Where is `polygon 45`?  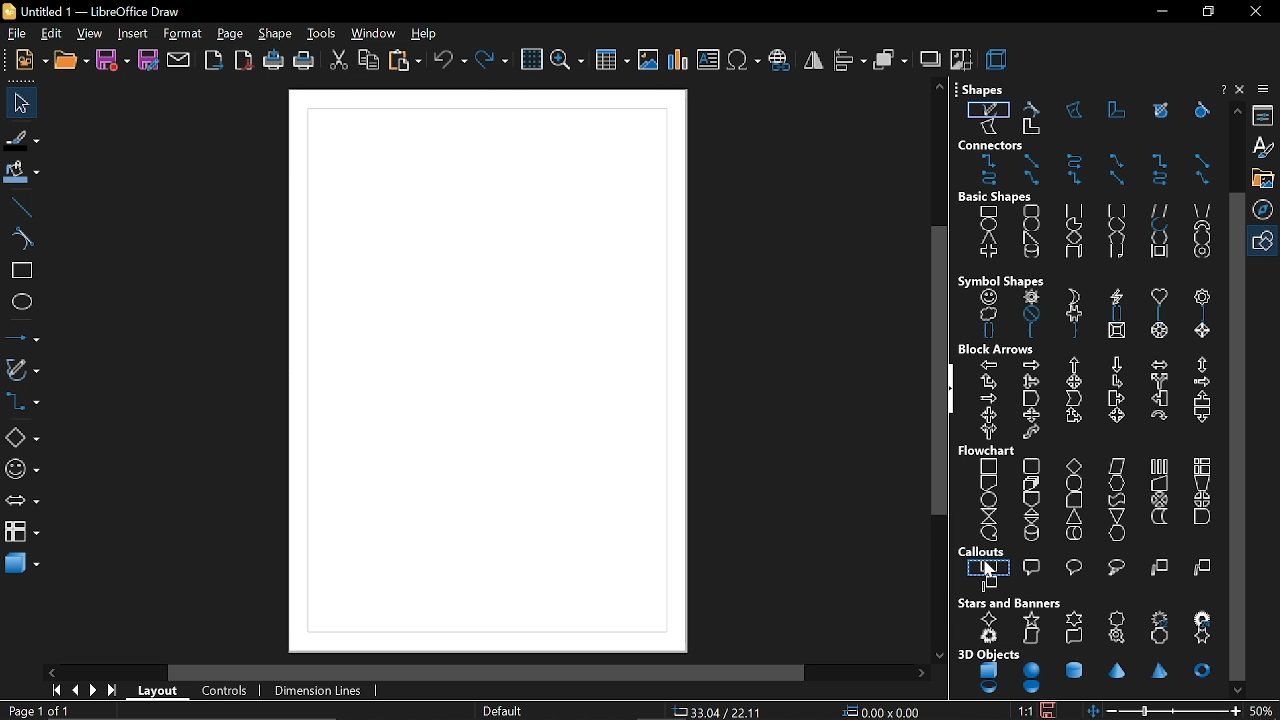 polygon 45 is located at coordinates (1118, 110).